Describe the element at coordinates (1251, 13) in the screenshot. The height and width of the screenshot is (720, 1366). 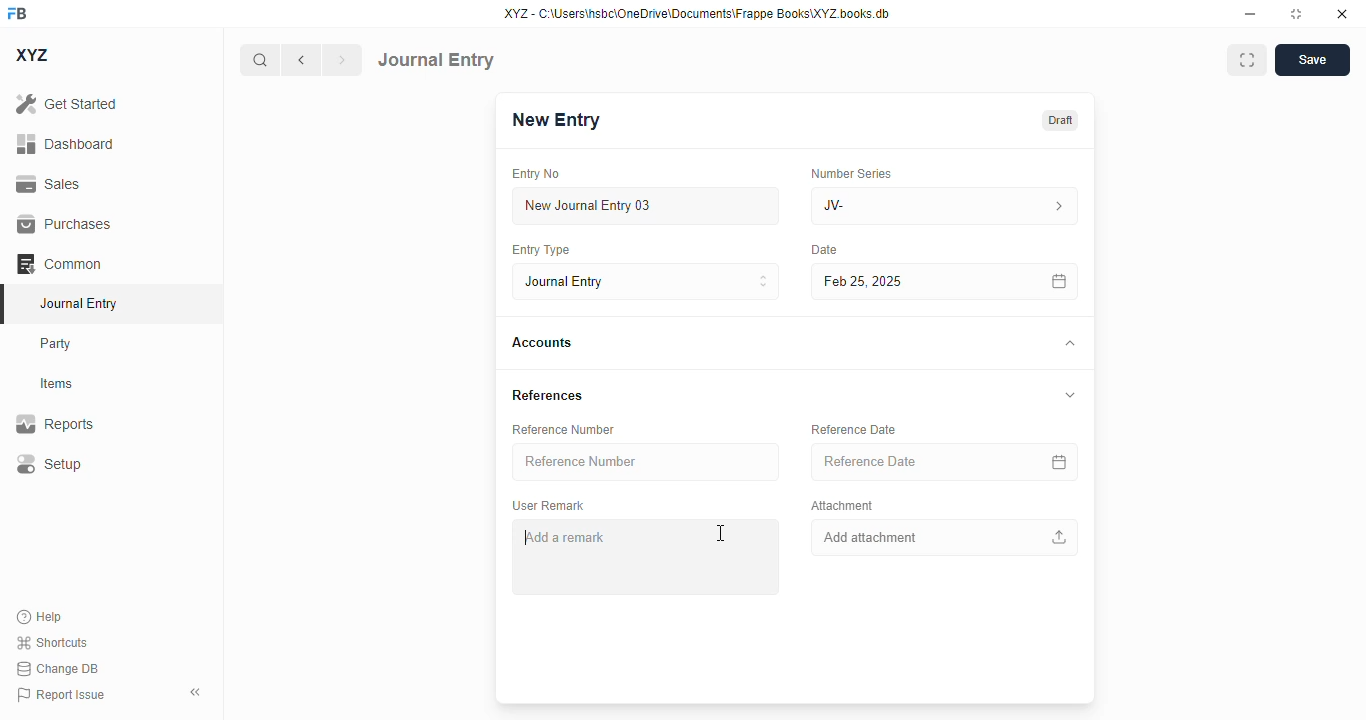
I see `minimize` at that location.